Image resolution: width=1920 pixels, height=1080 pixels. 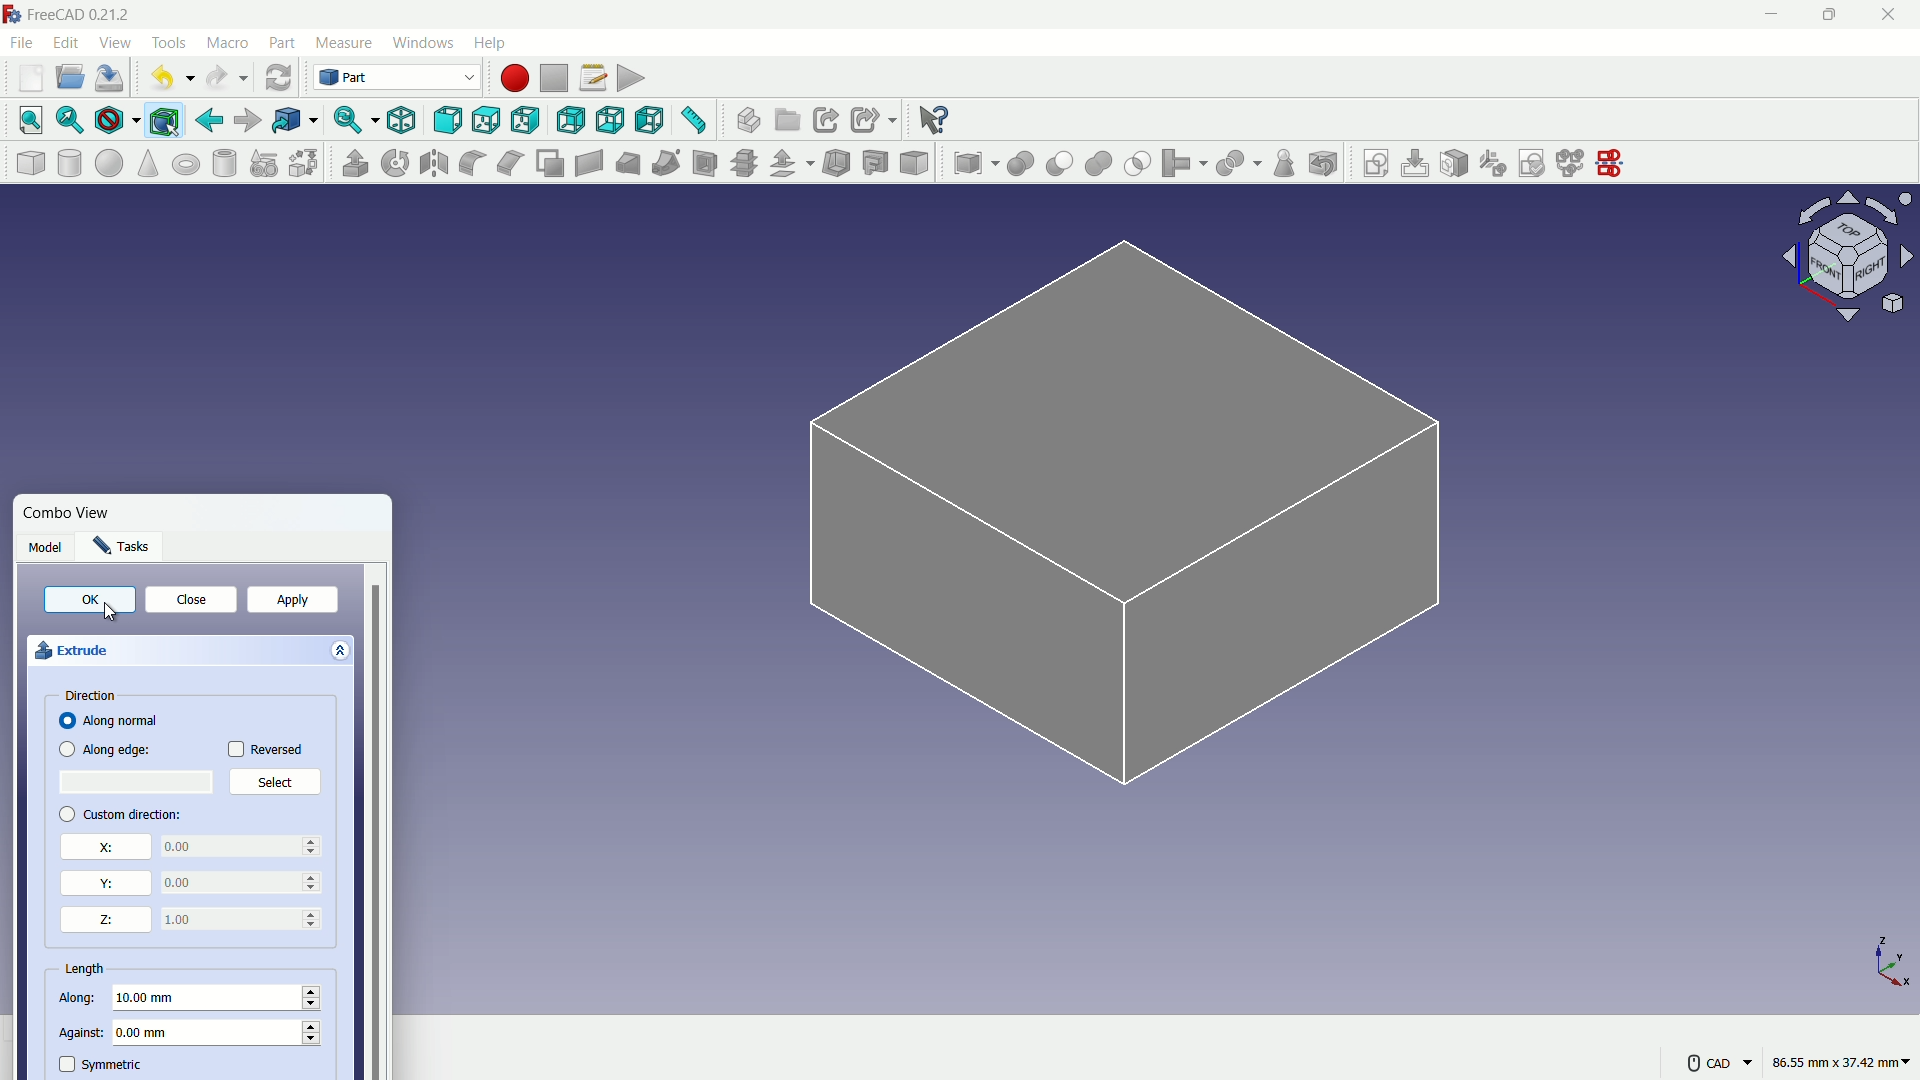 I want to click on fillet, so click(x=470, y=162).